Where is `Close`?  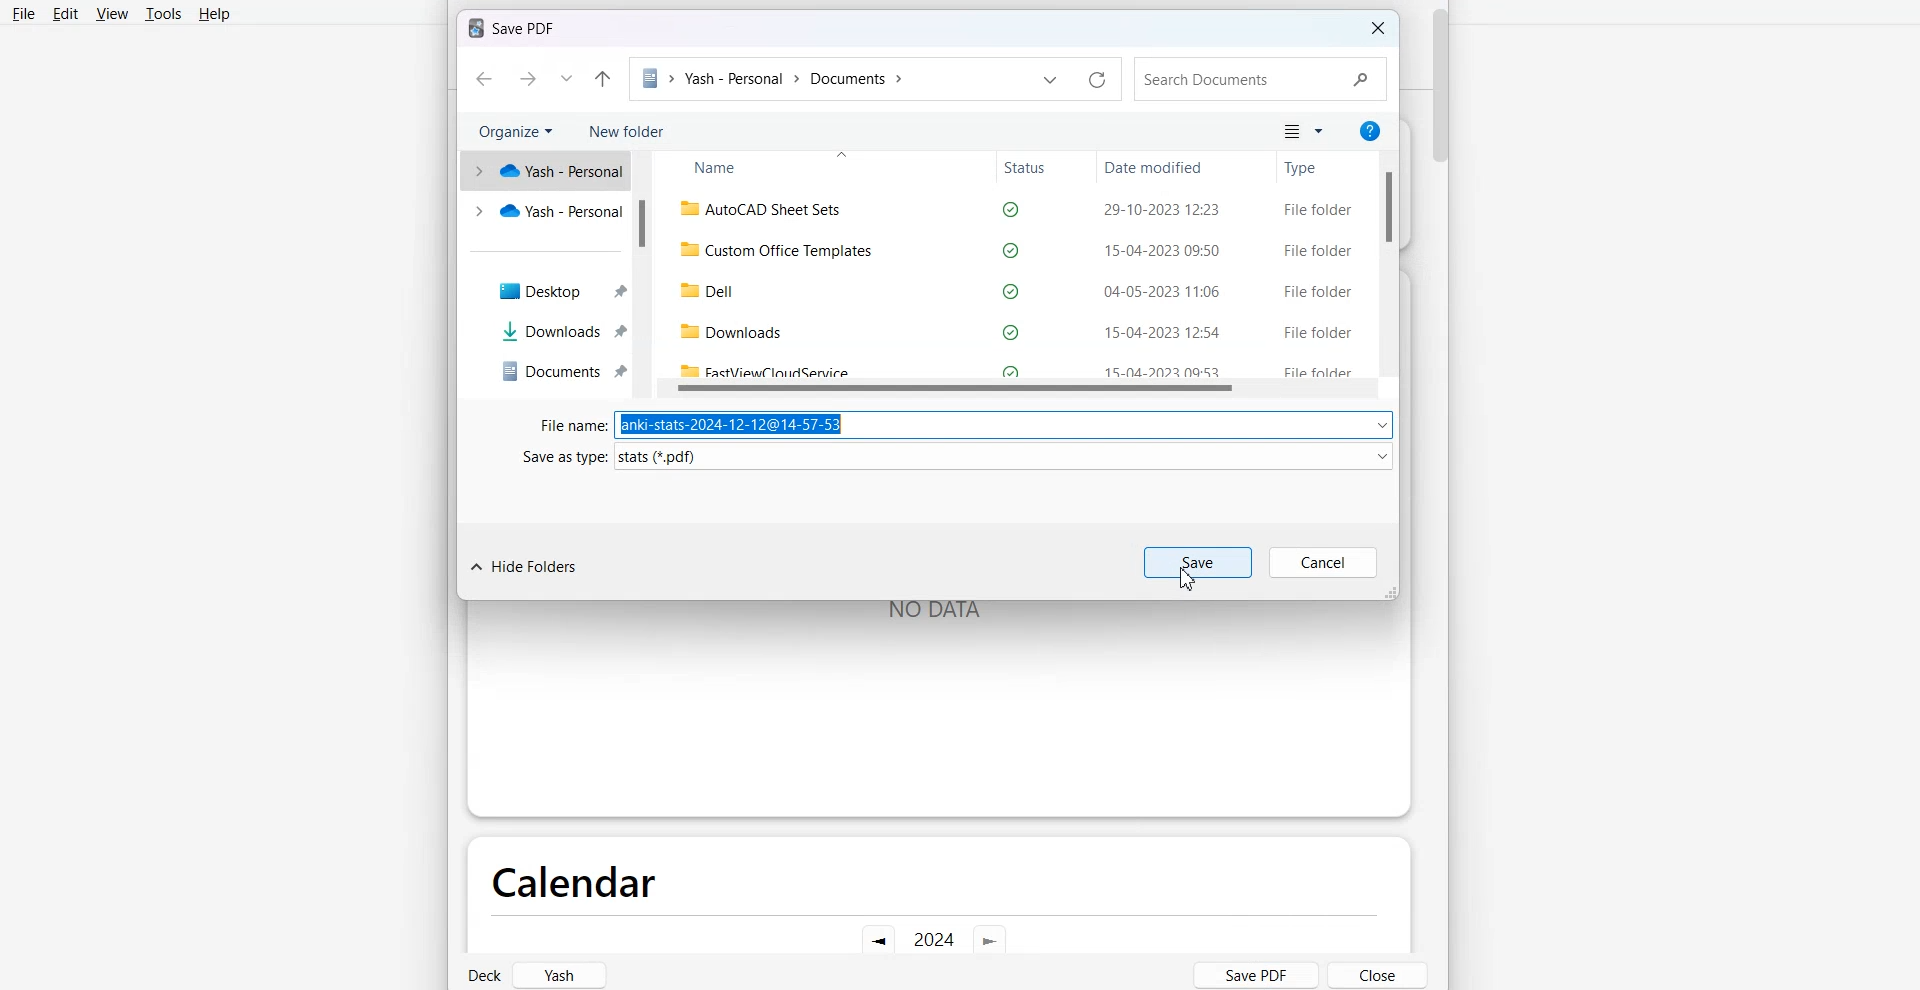
Close is located at coordinates (1377, 27).